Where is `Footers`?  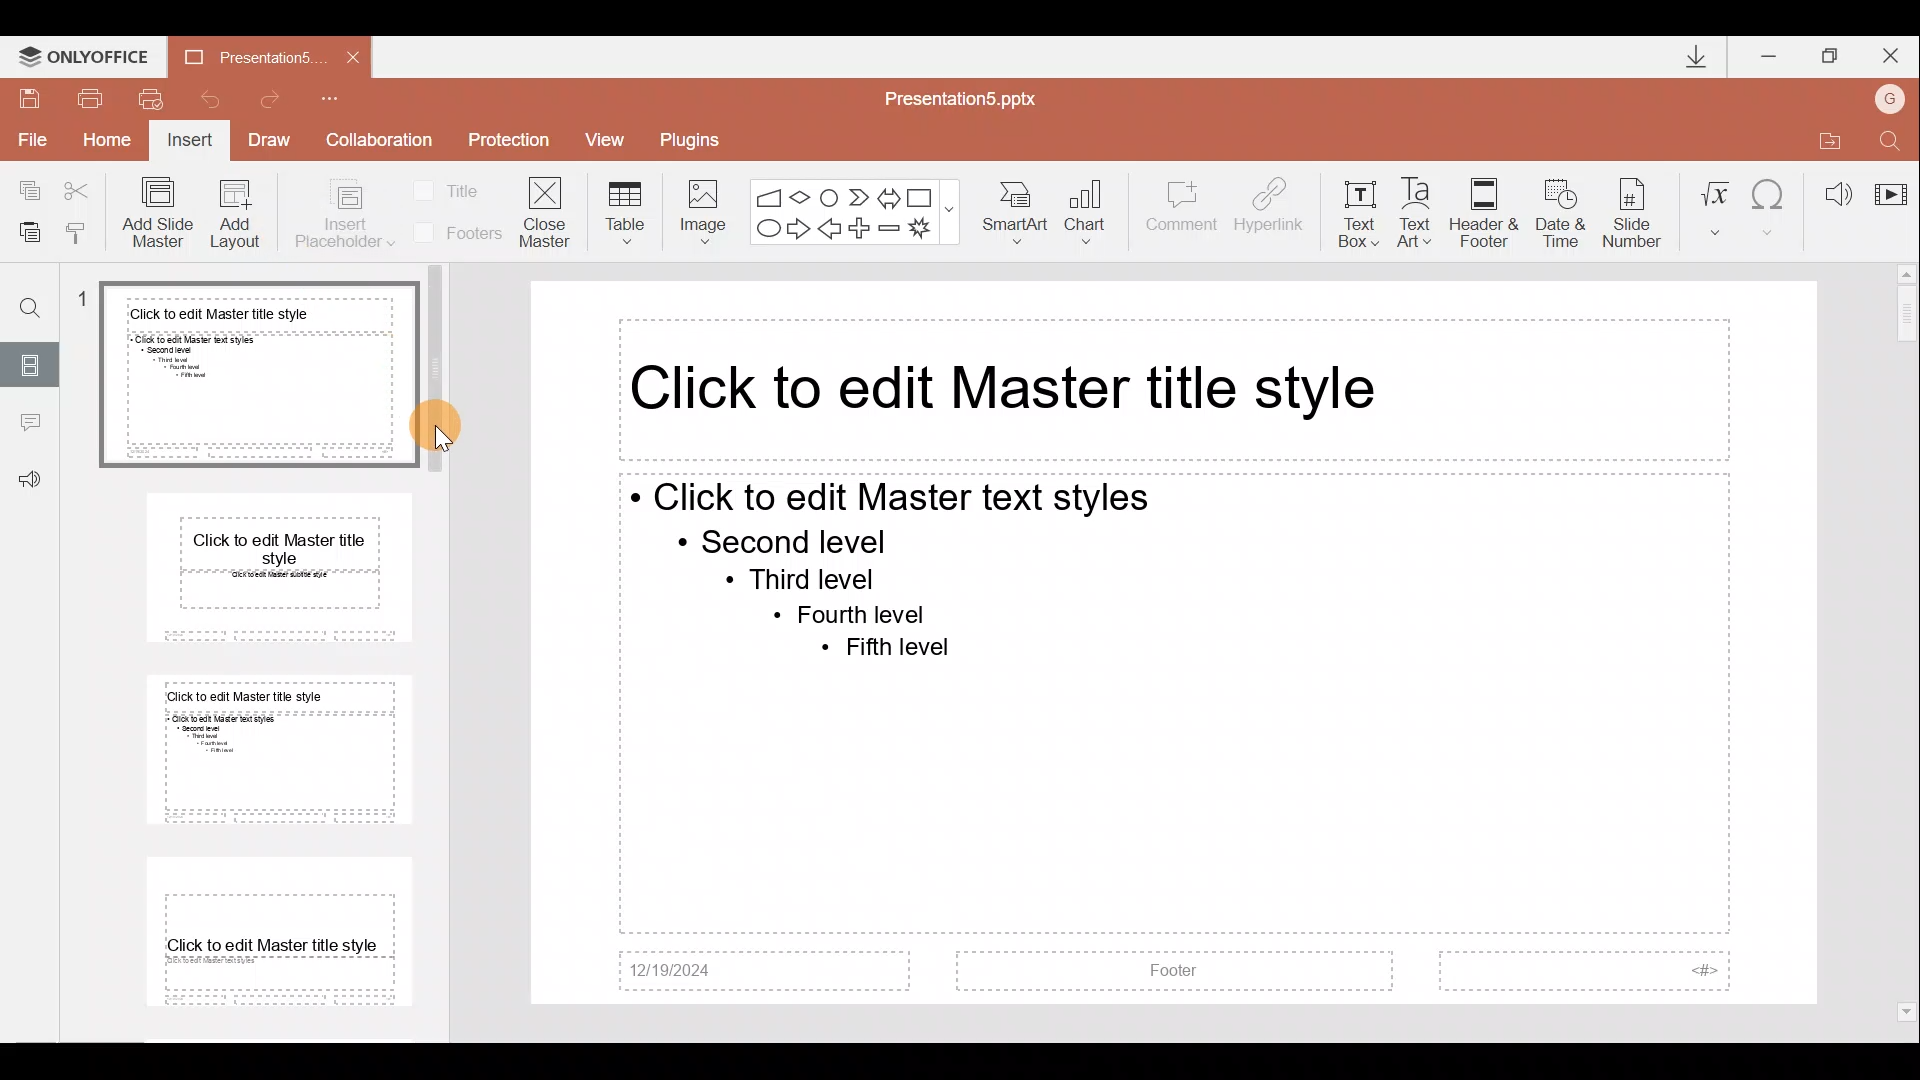 Footers is located at coordinates (455, 233).